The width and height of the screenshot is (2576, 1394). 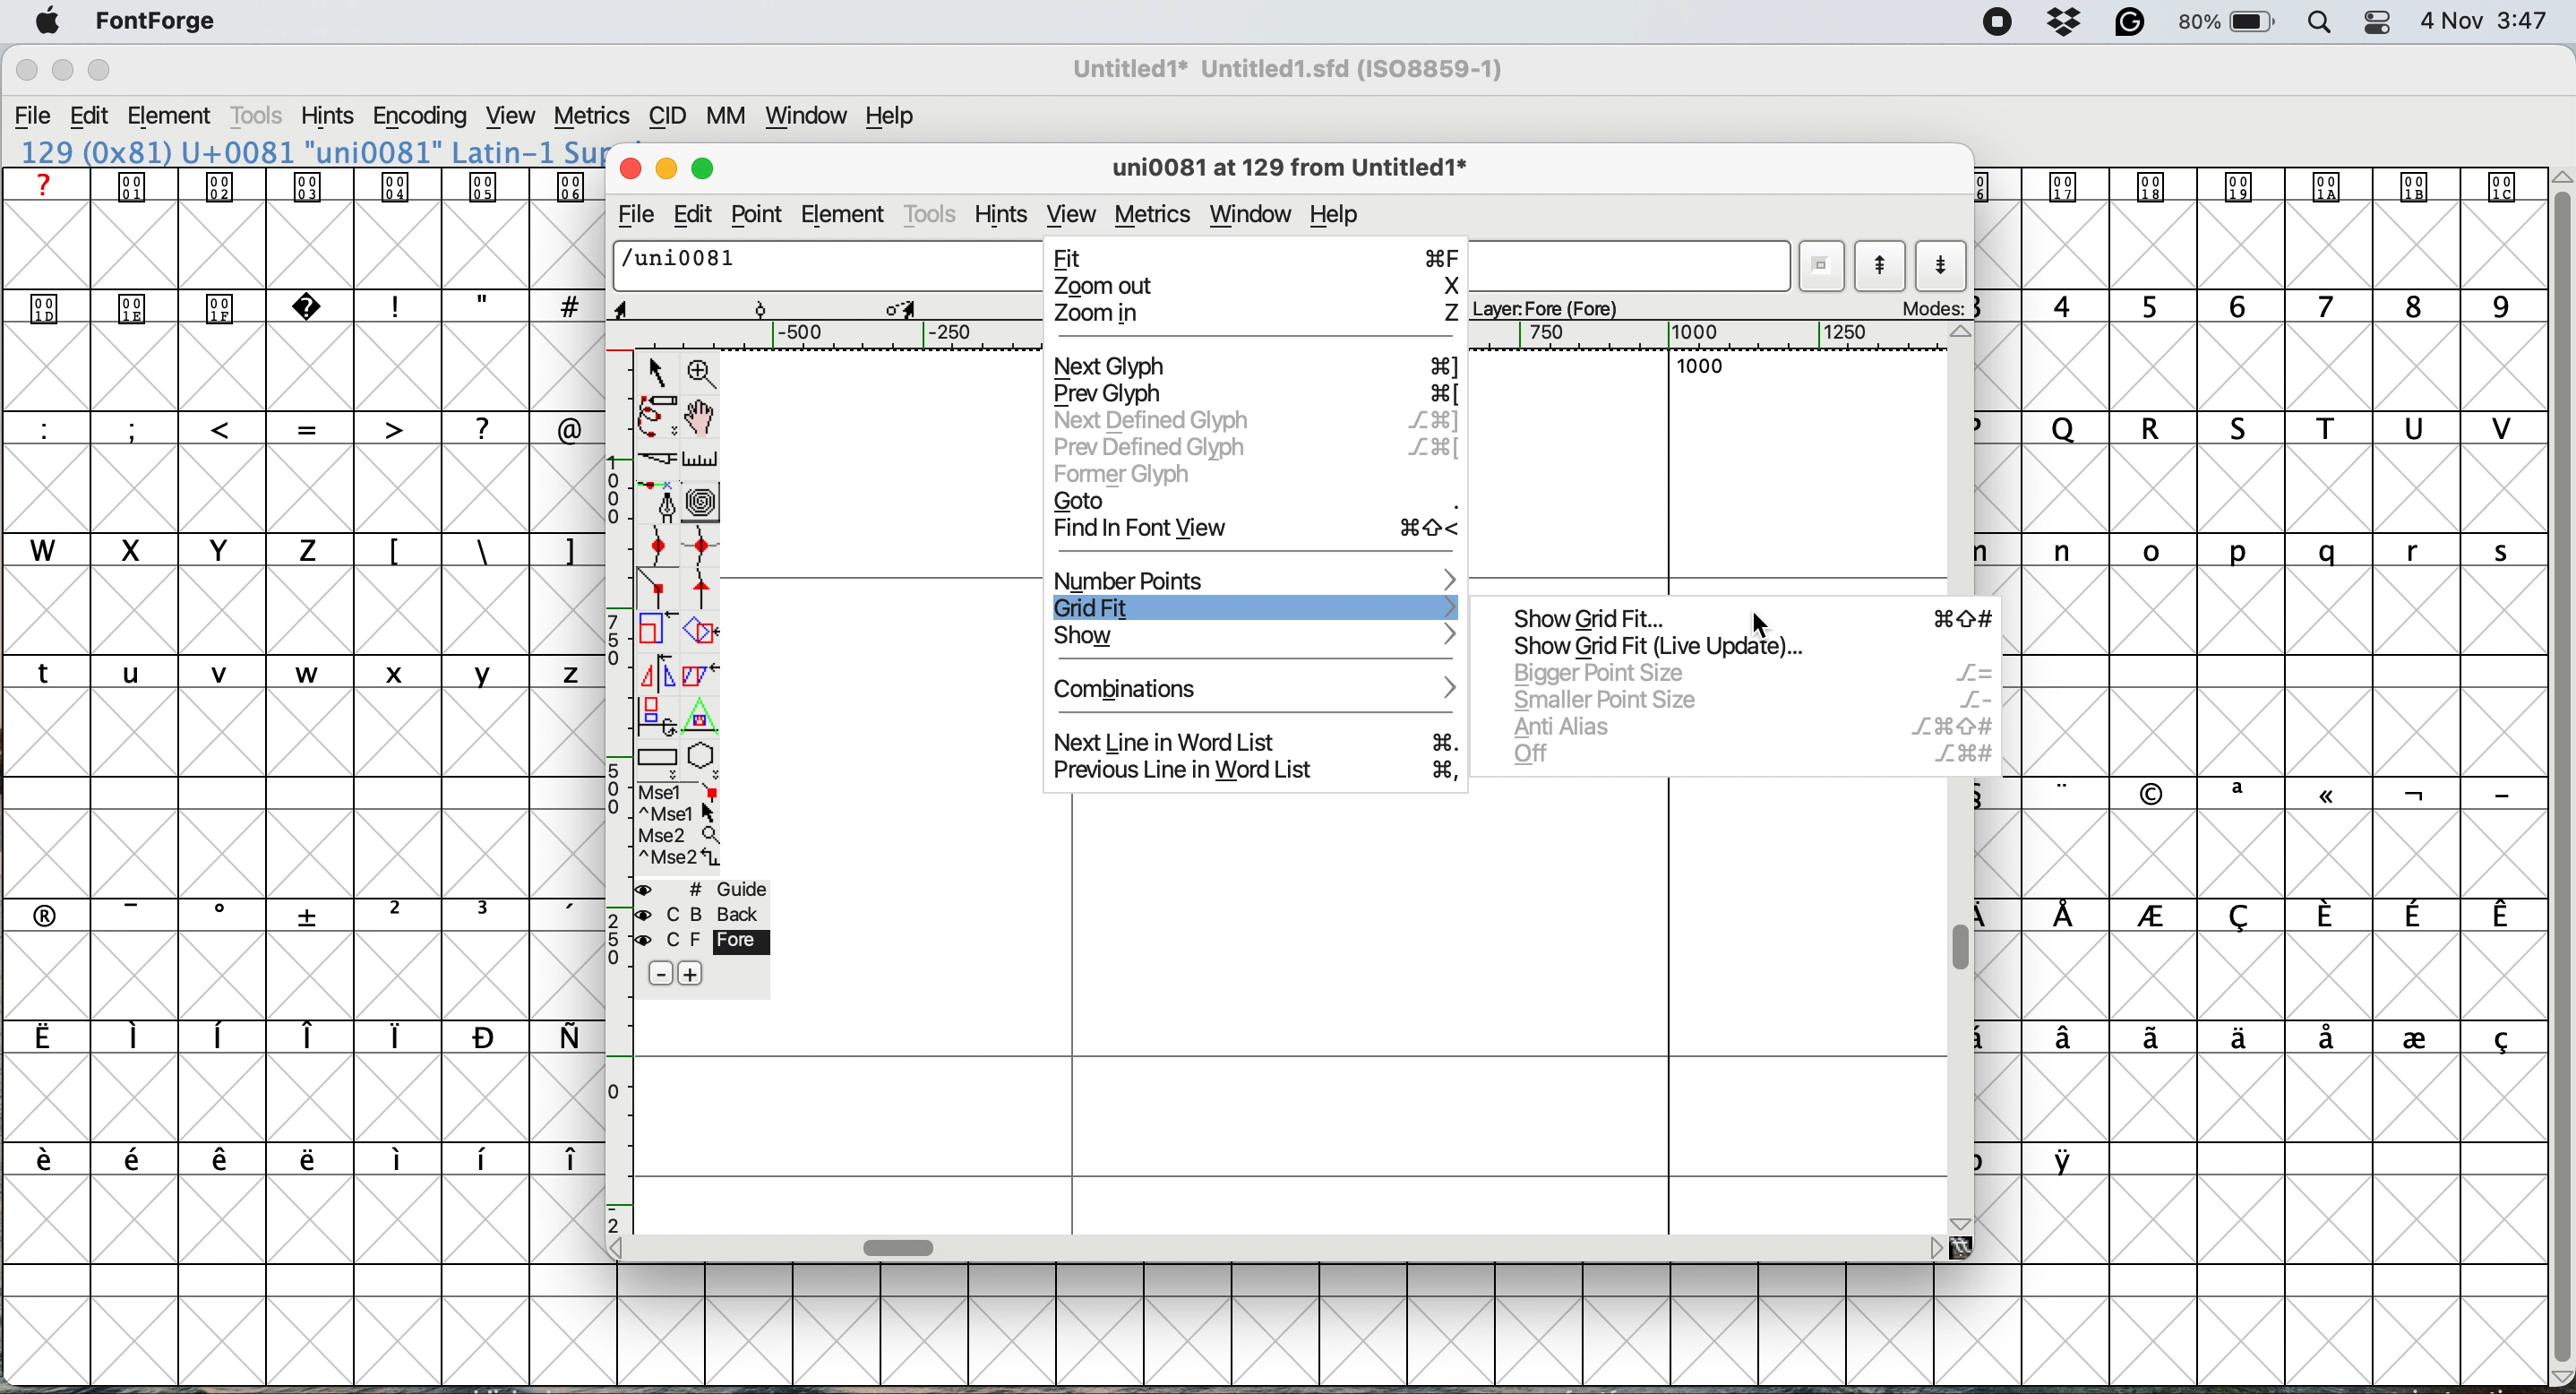 What do you see at coordinates (683, 828) in the screenshot?
I see `selections` at bounding box center [683, 828].